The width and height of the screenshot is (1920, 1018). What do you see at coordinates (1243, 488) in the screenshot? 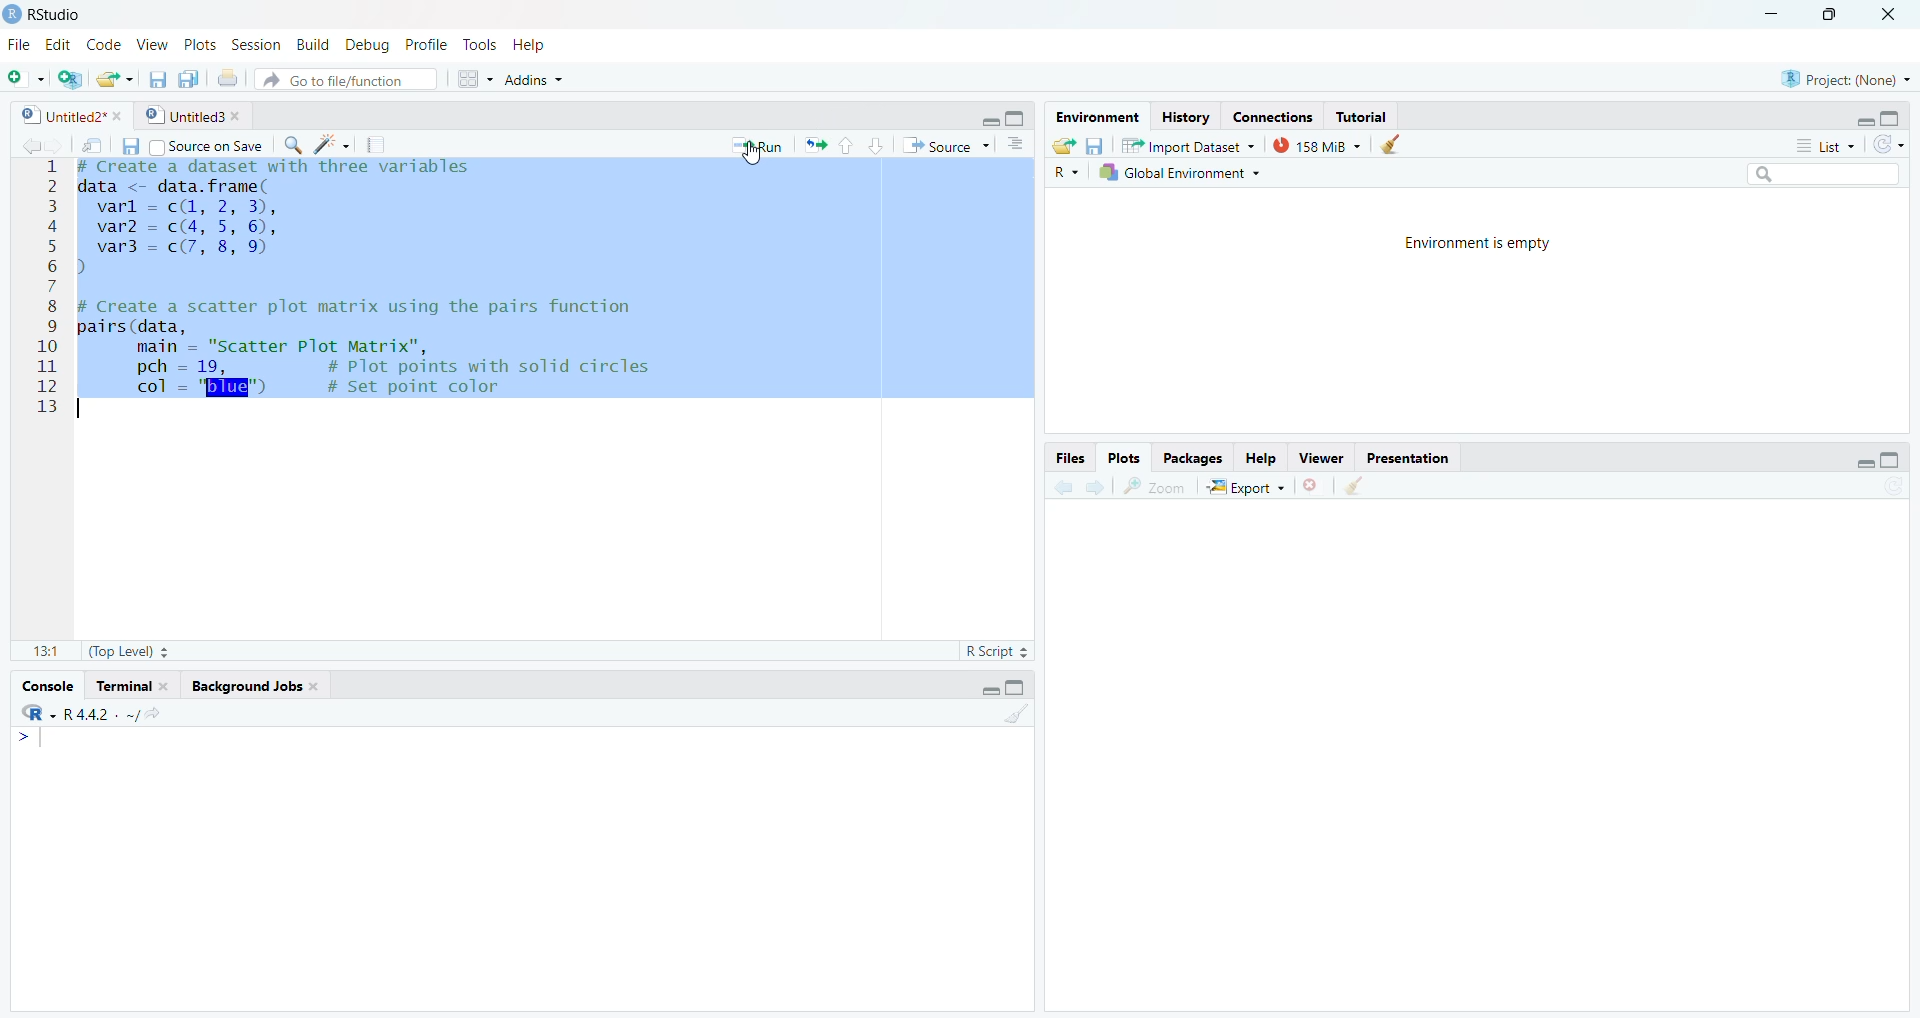
I see `Export` at bounding box center [1243, 488].